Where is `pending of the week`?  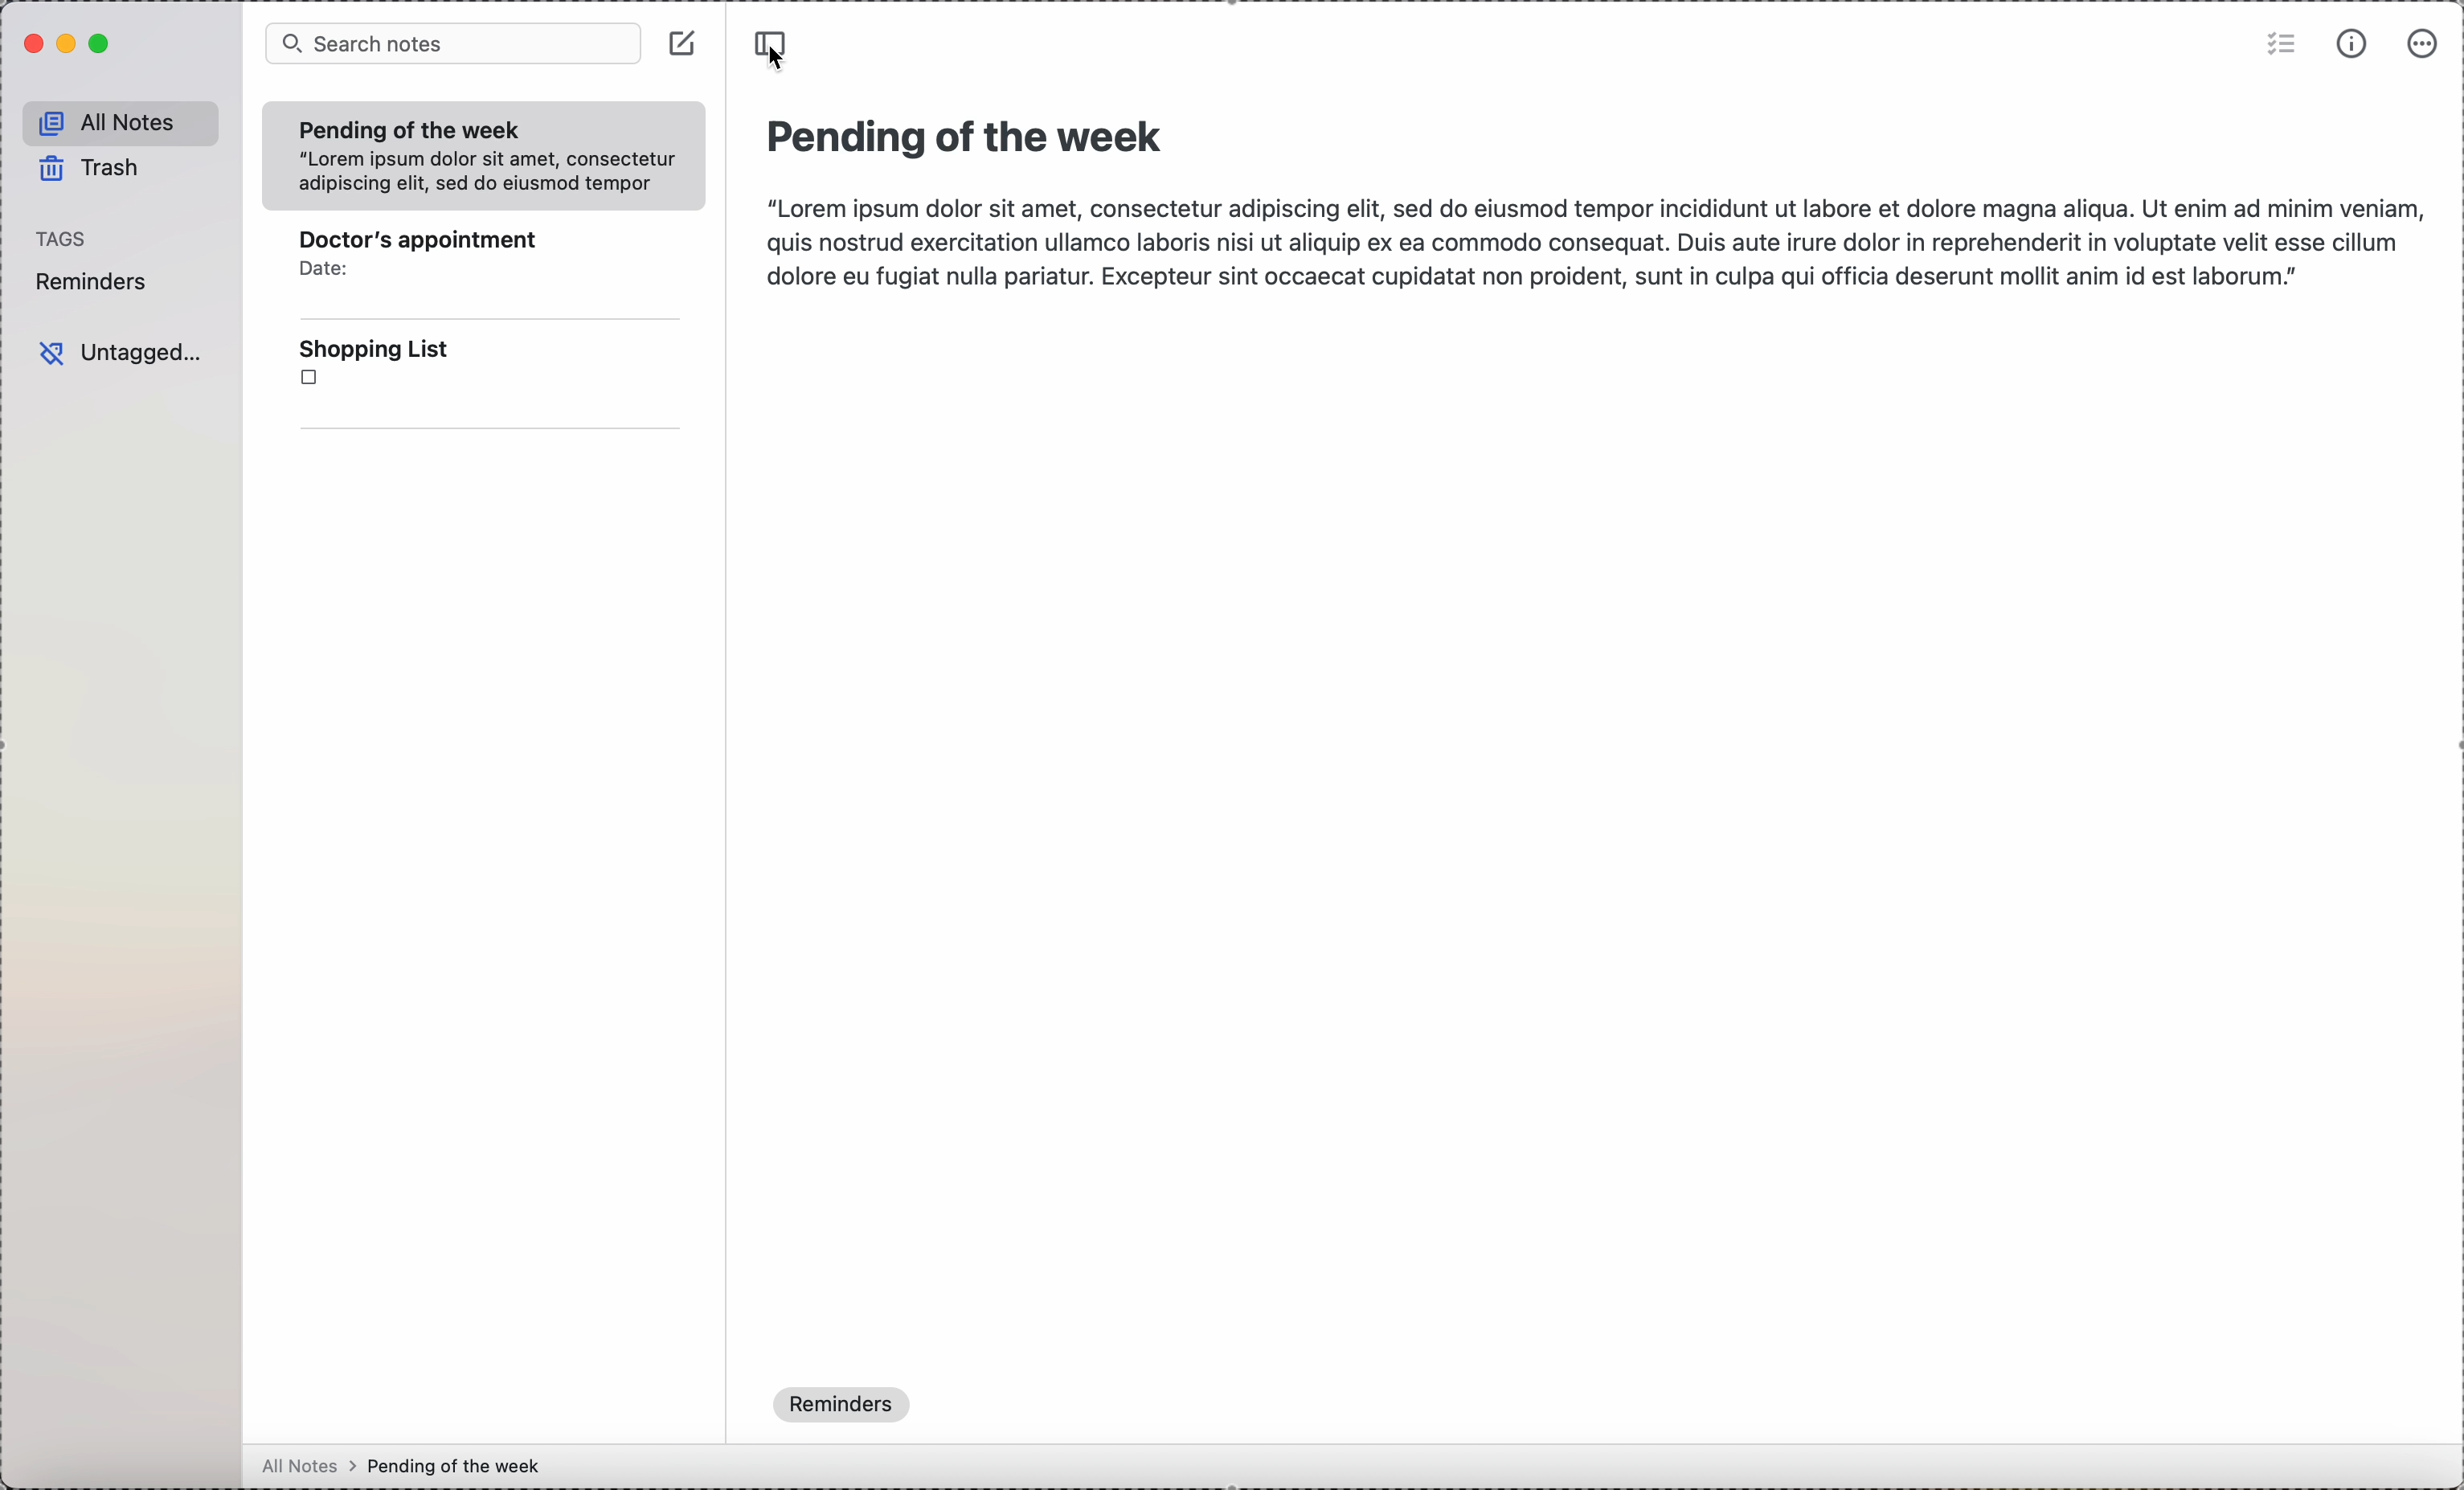
pending of the week is located at coordinates (964, 137).